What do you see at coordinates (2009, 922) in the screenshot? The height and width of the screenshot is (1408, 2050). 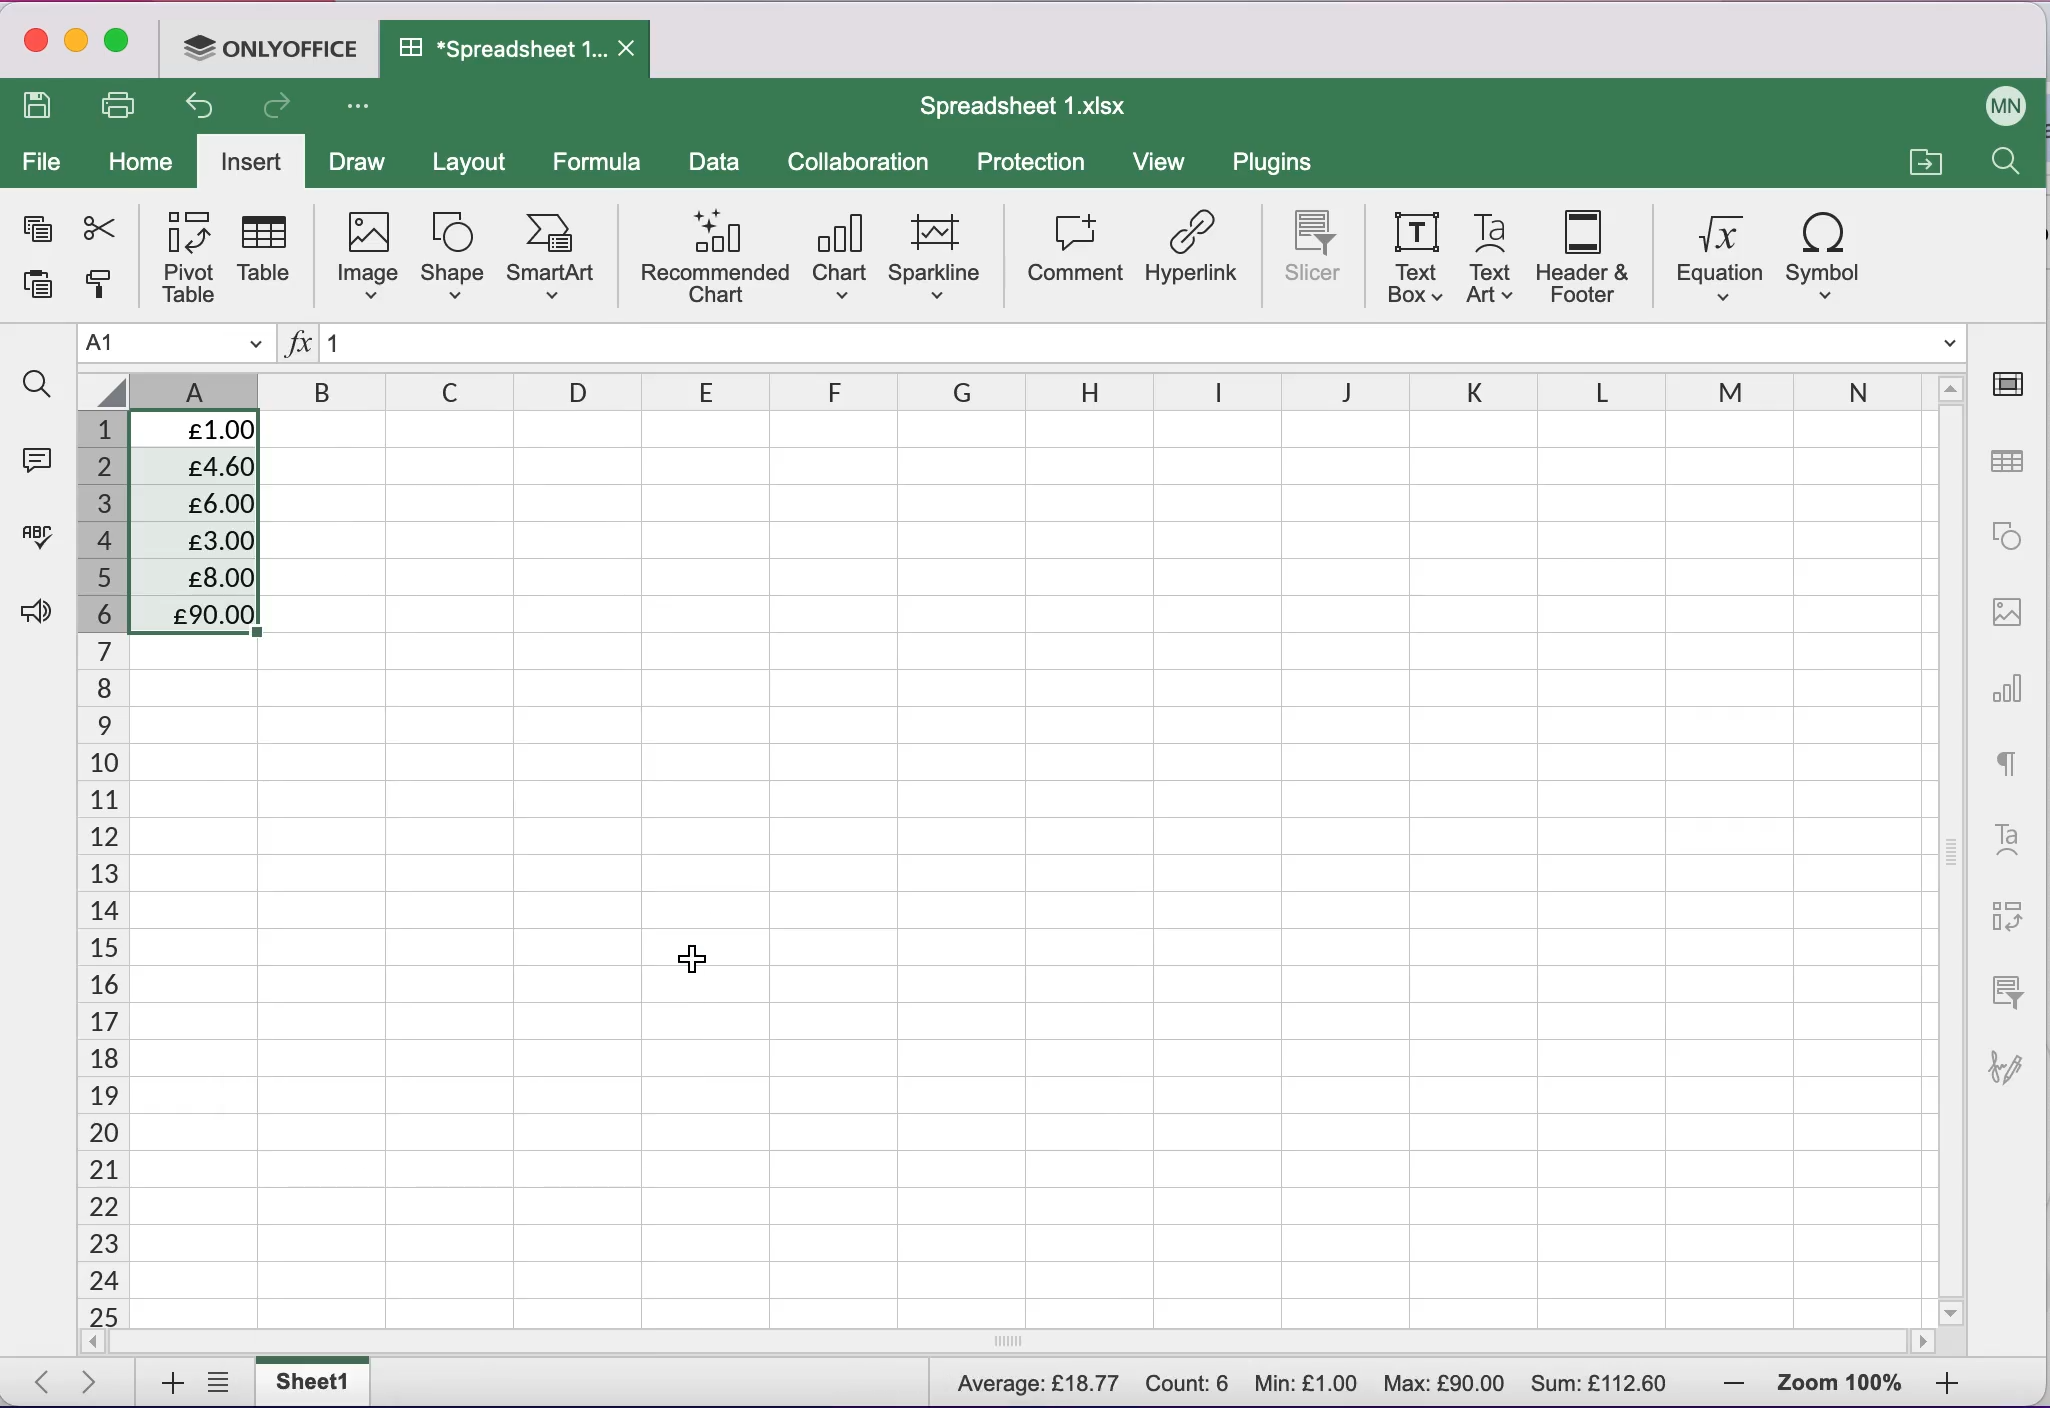 I see `pivot table` at bounding box center [2009, 922].